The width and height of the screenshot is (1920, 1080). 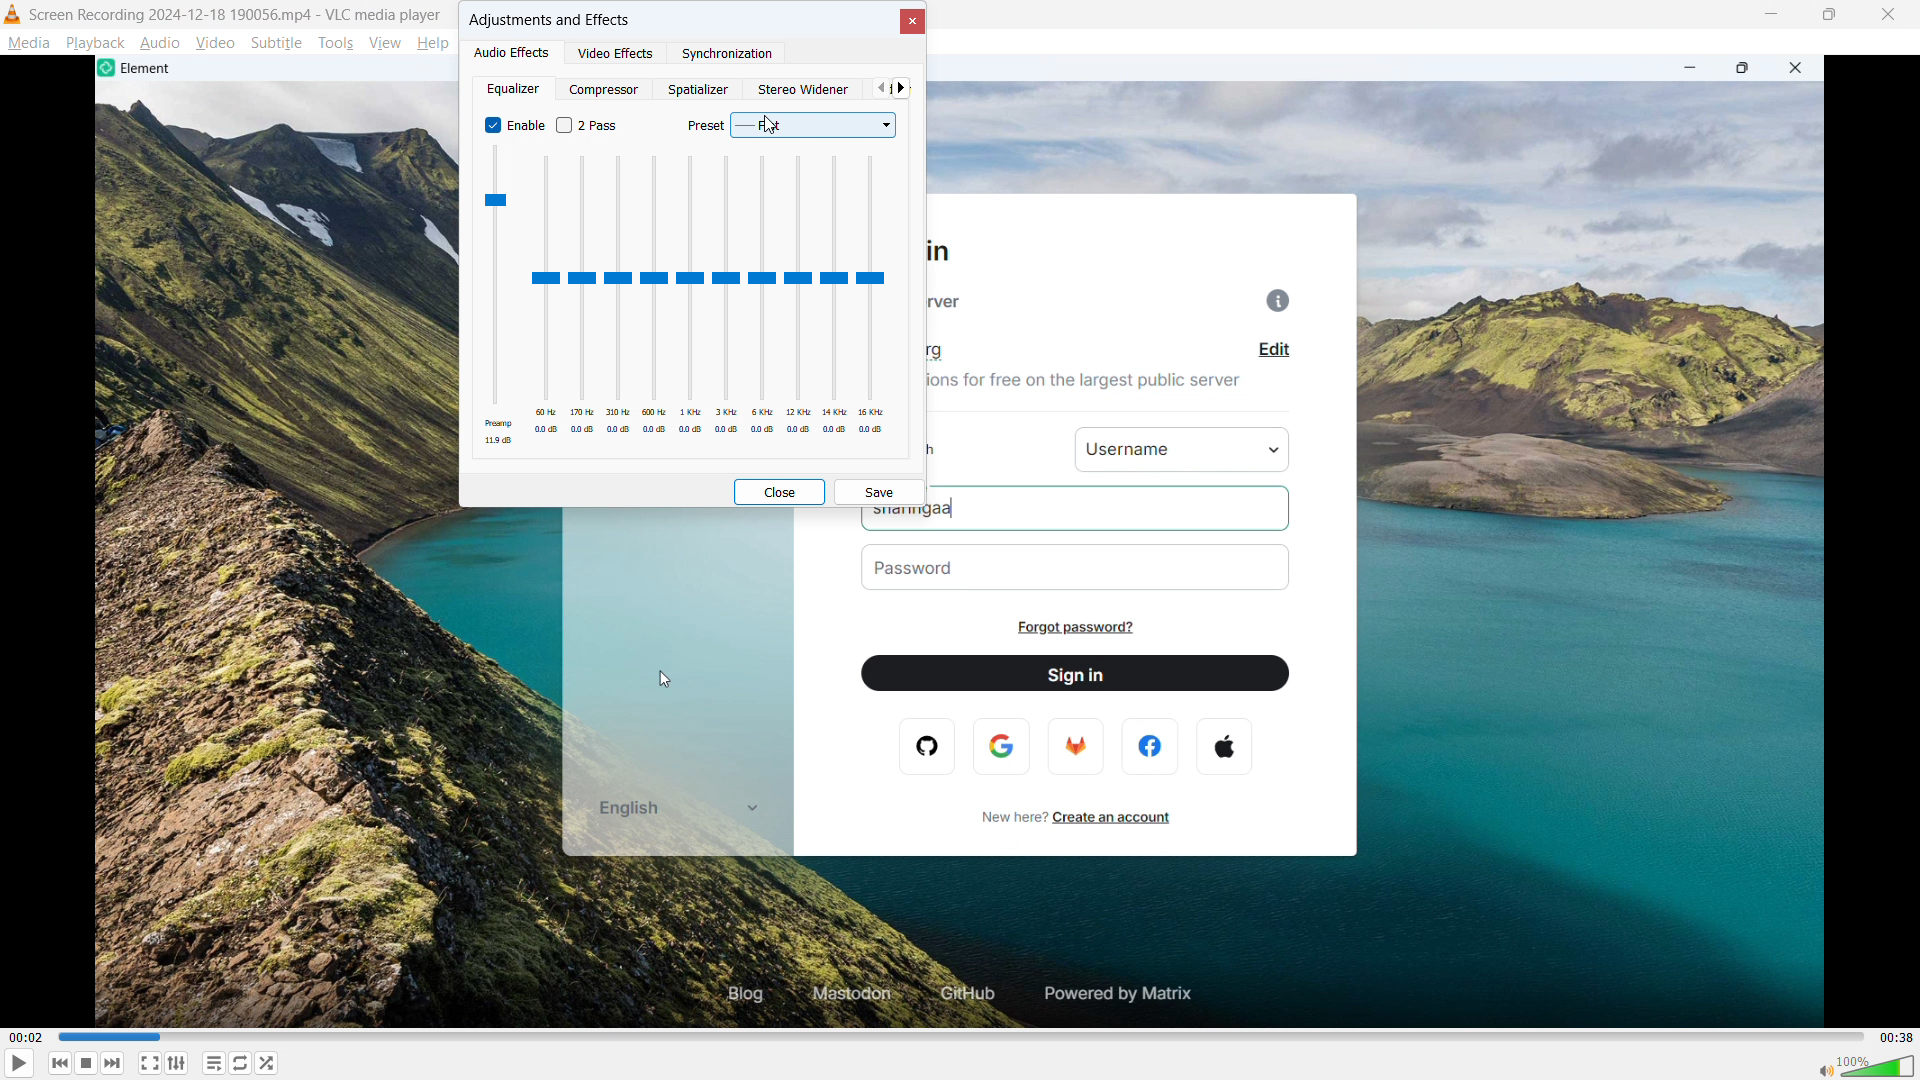 I want to click on Logo , so click(x=13, y=15).